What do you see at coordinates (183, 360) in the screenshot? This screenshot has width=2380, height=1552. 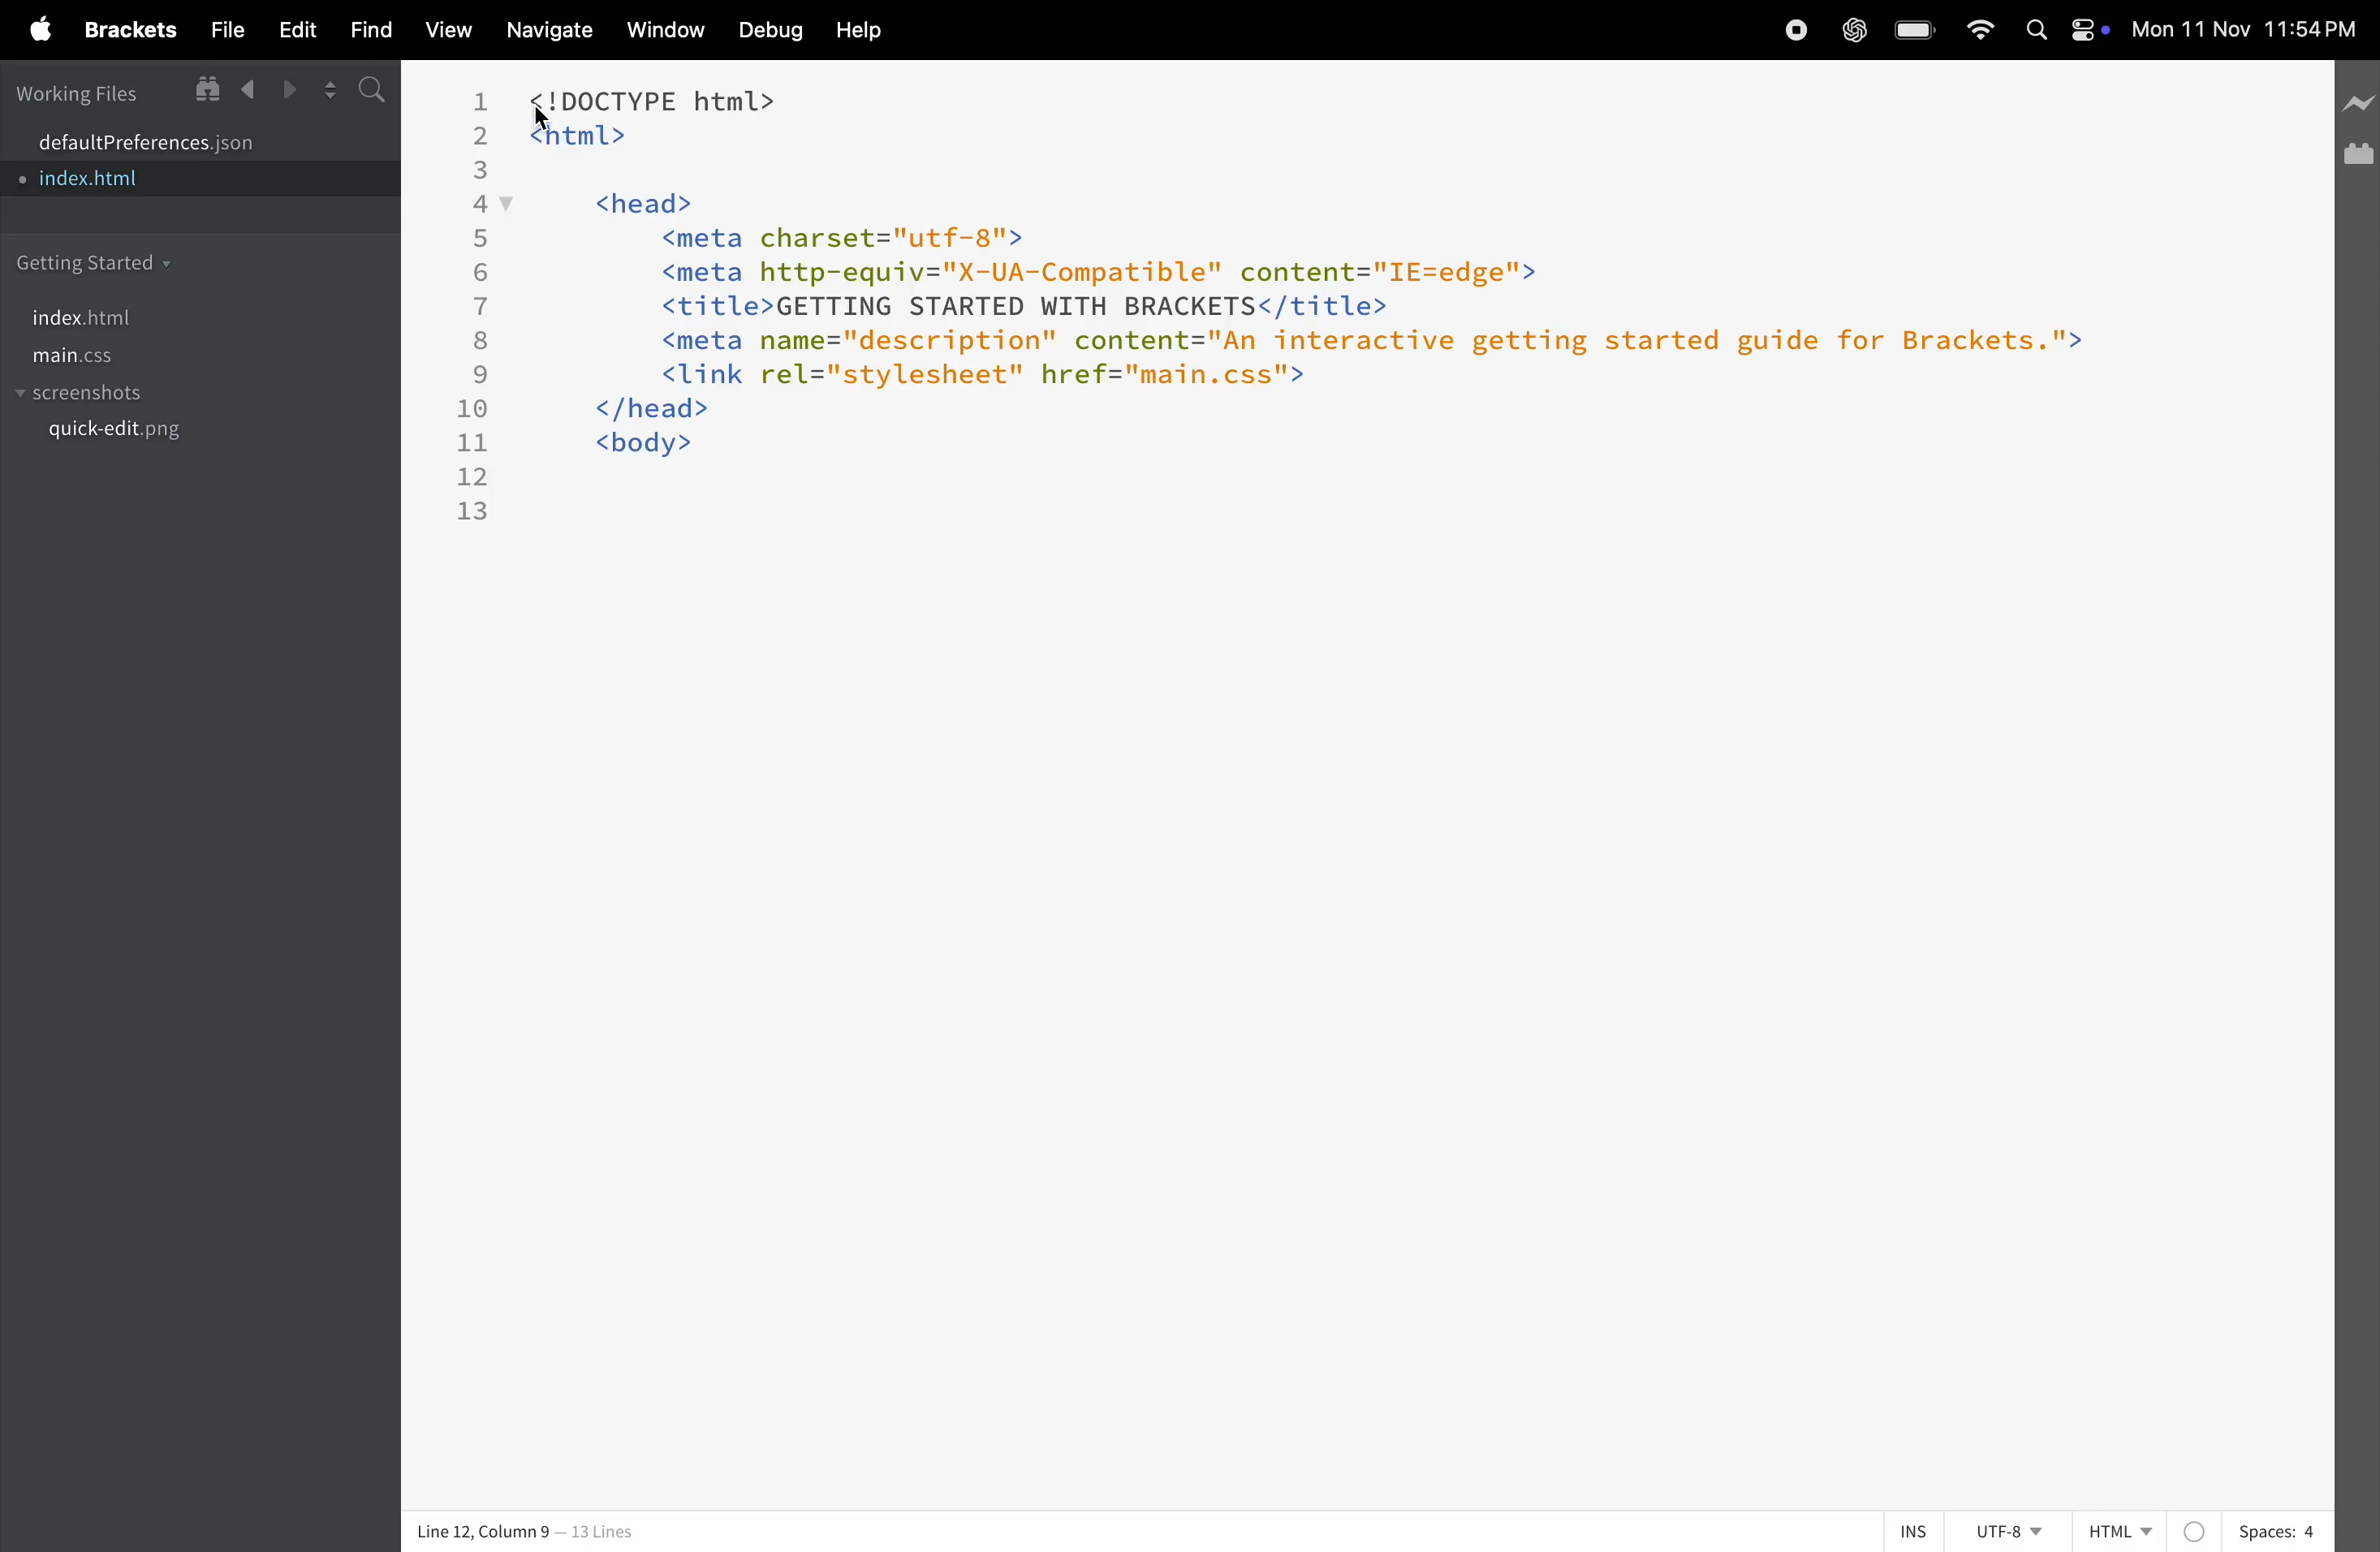 I see `main.css` at bounding box center [183, 360].